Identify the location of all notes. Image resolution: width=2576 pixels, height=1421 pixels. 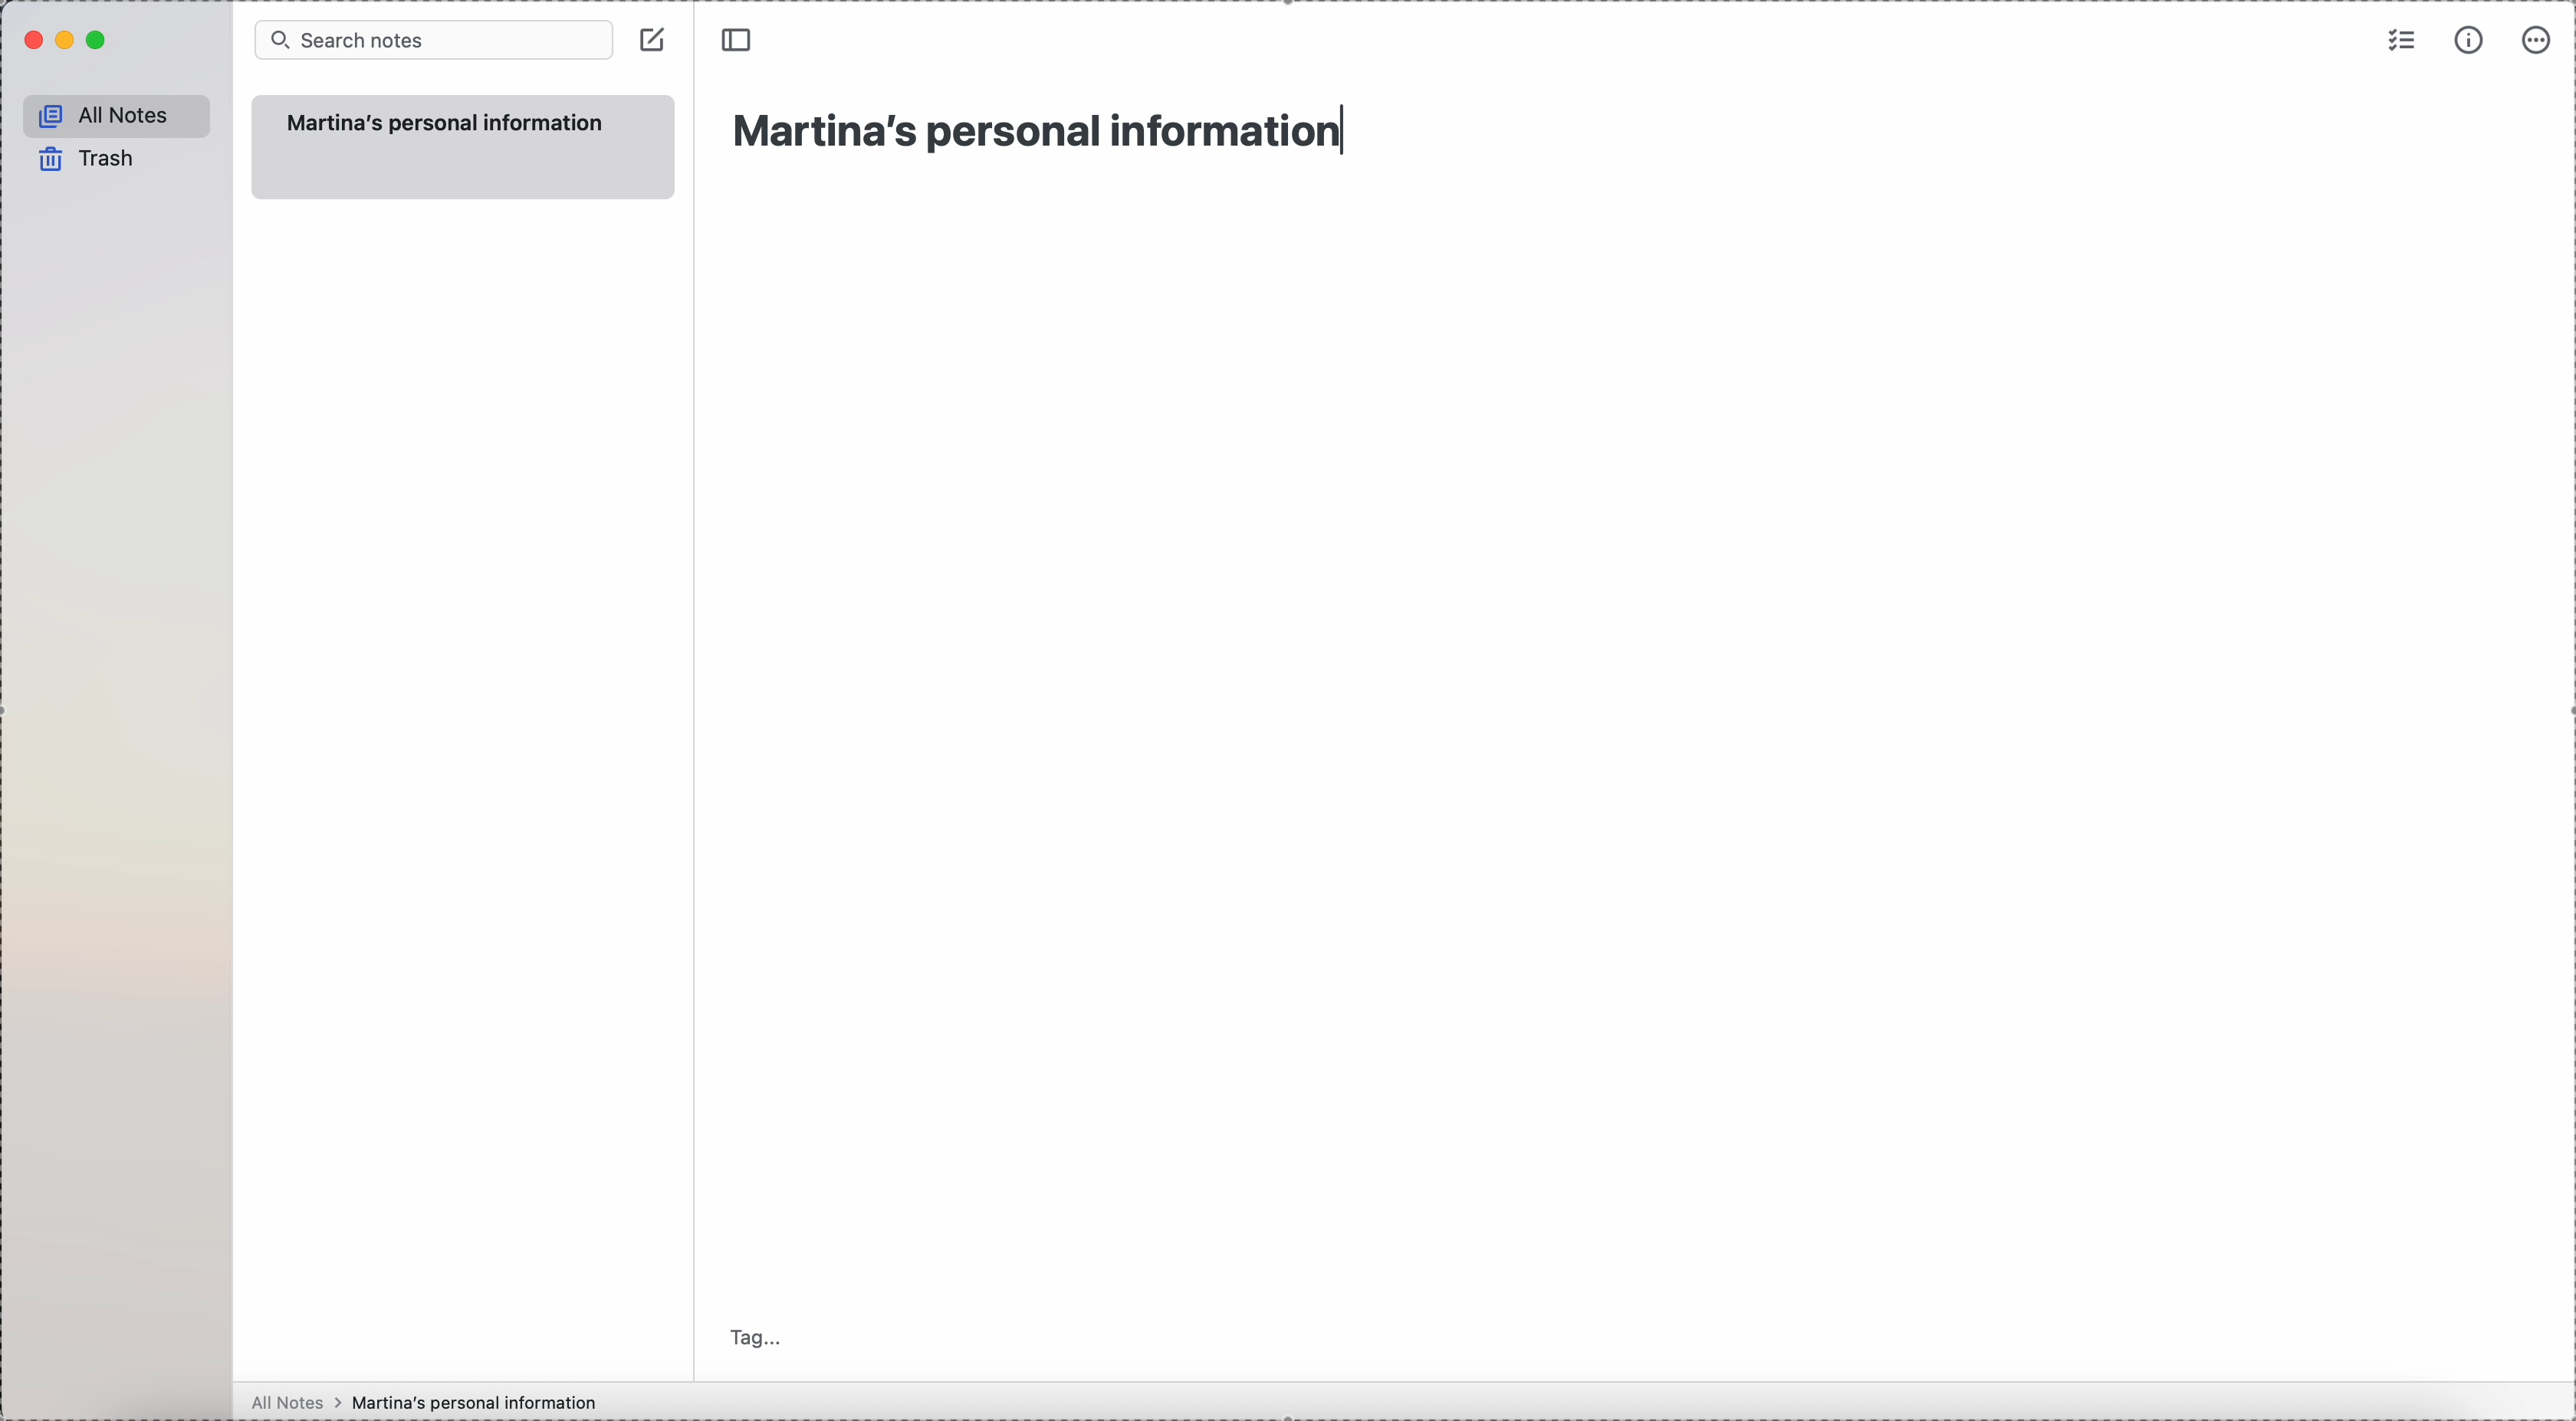
(115, 115).